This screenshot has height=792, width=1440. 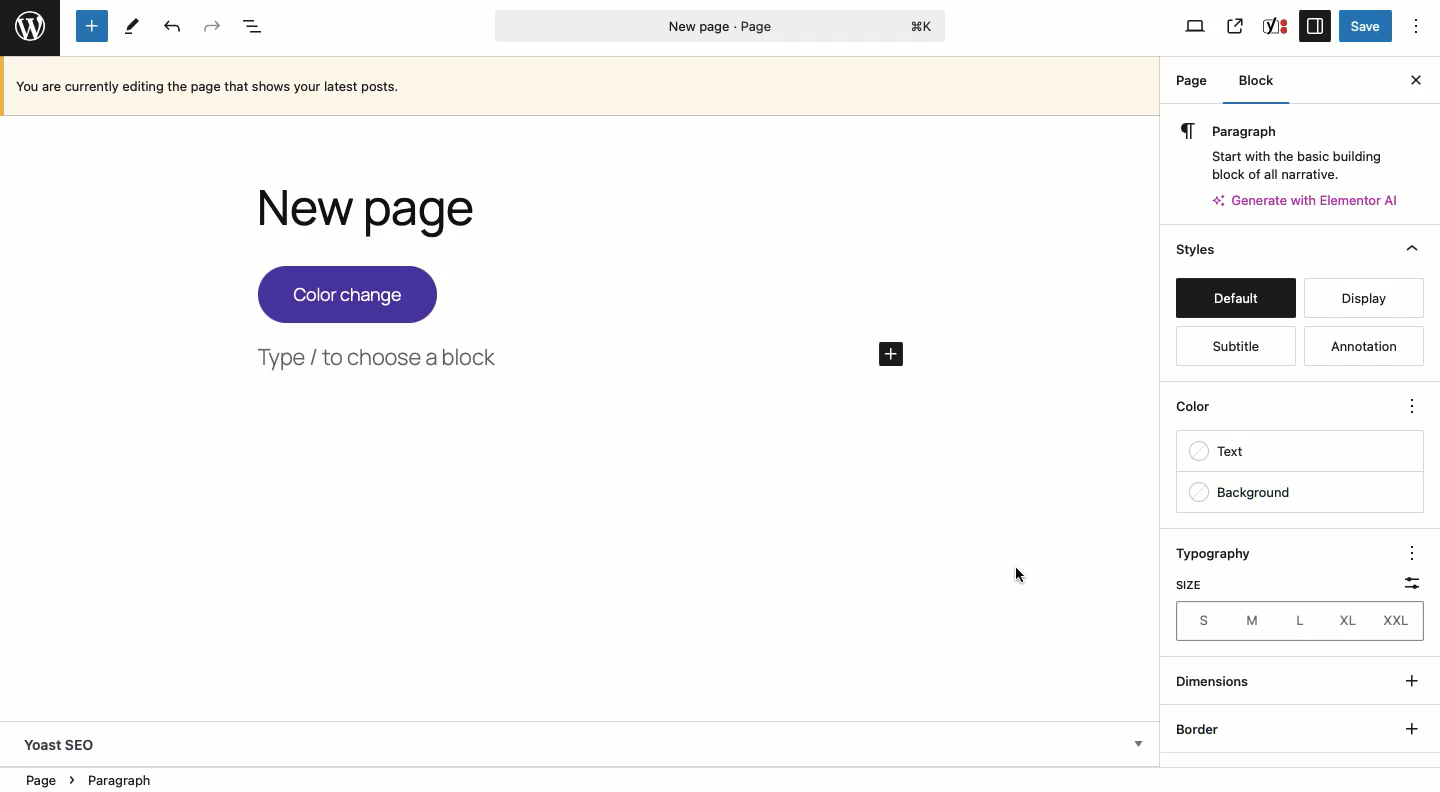 What do you see at coordinates (1361, 299) in the screenshot?
I see `display` at bounding box center [1361, 299].